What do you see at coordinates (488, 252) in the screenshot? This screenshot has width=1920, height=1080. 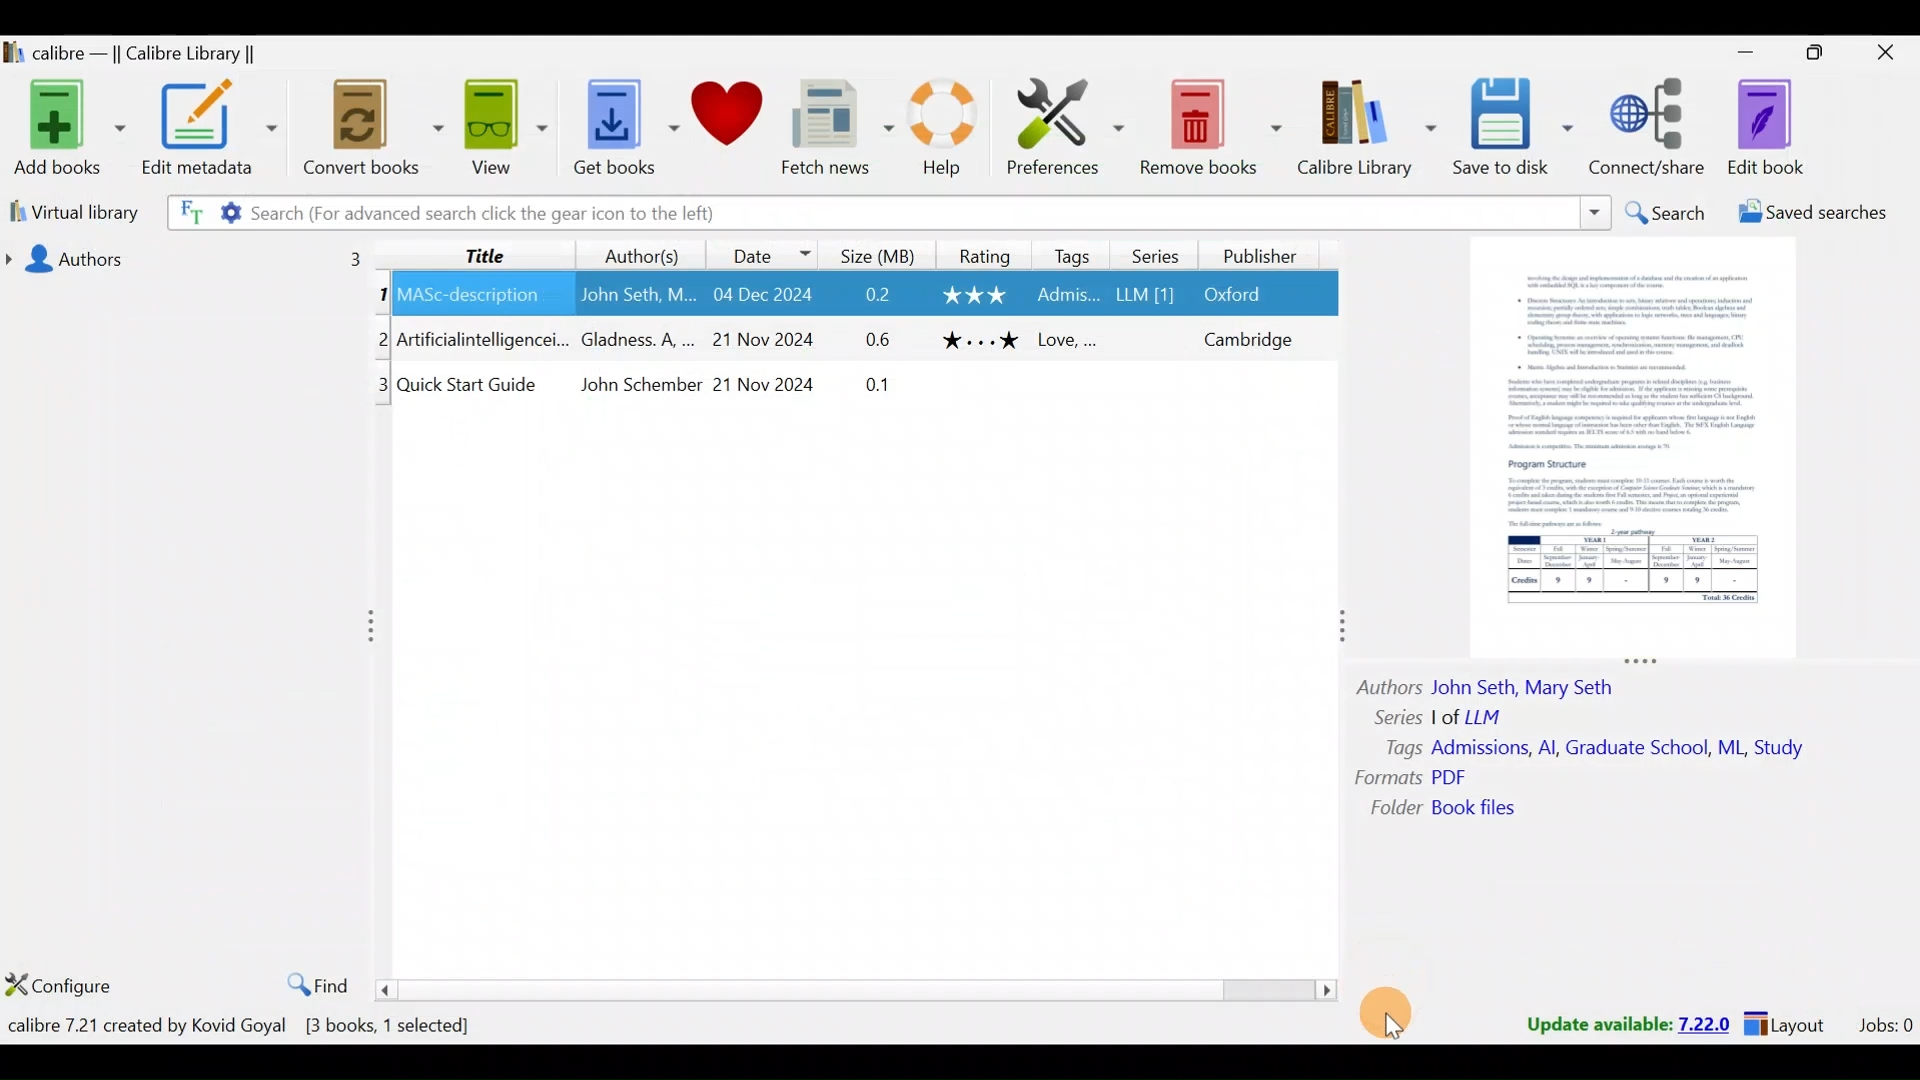 I see `Title` at bounding box center [488, 252].